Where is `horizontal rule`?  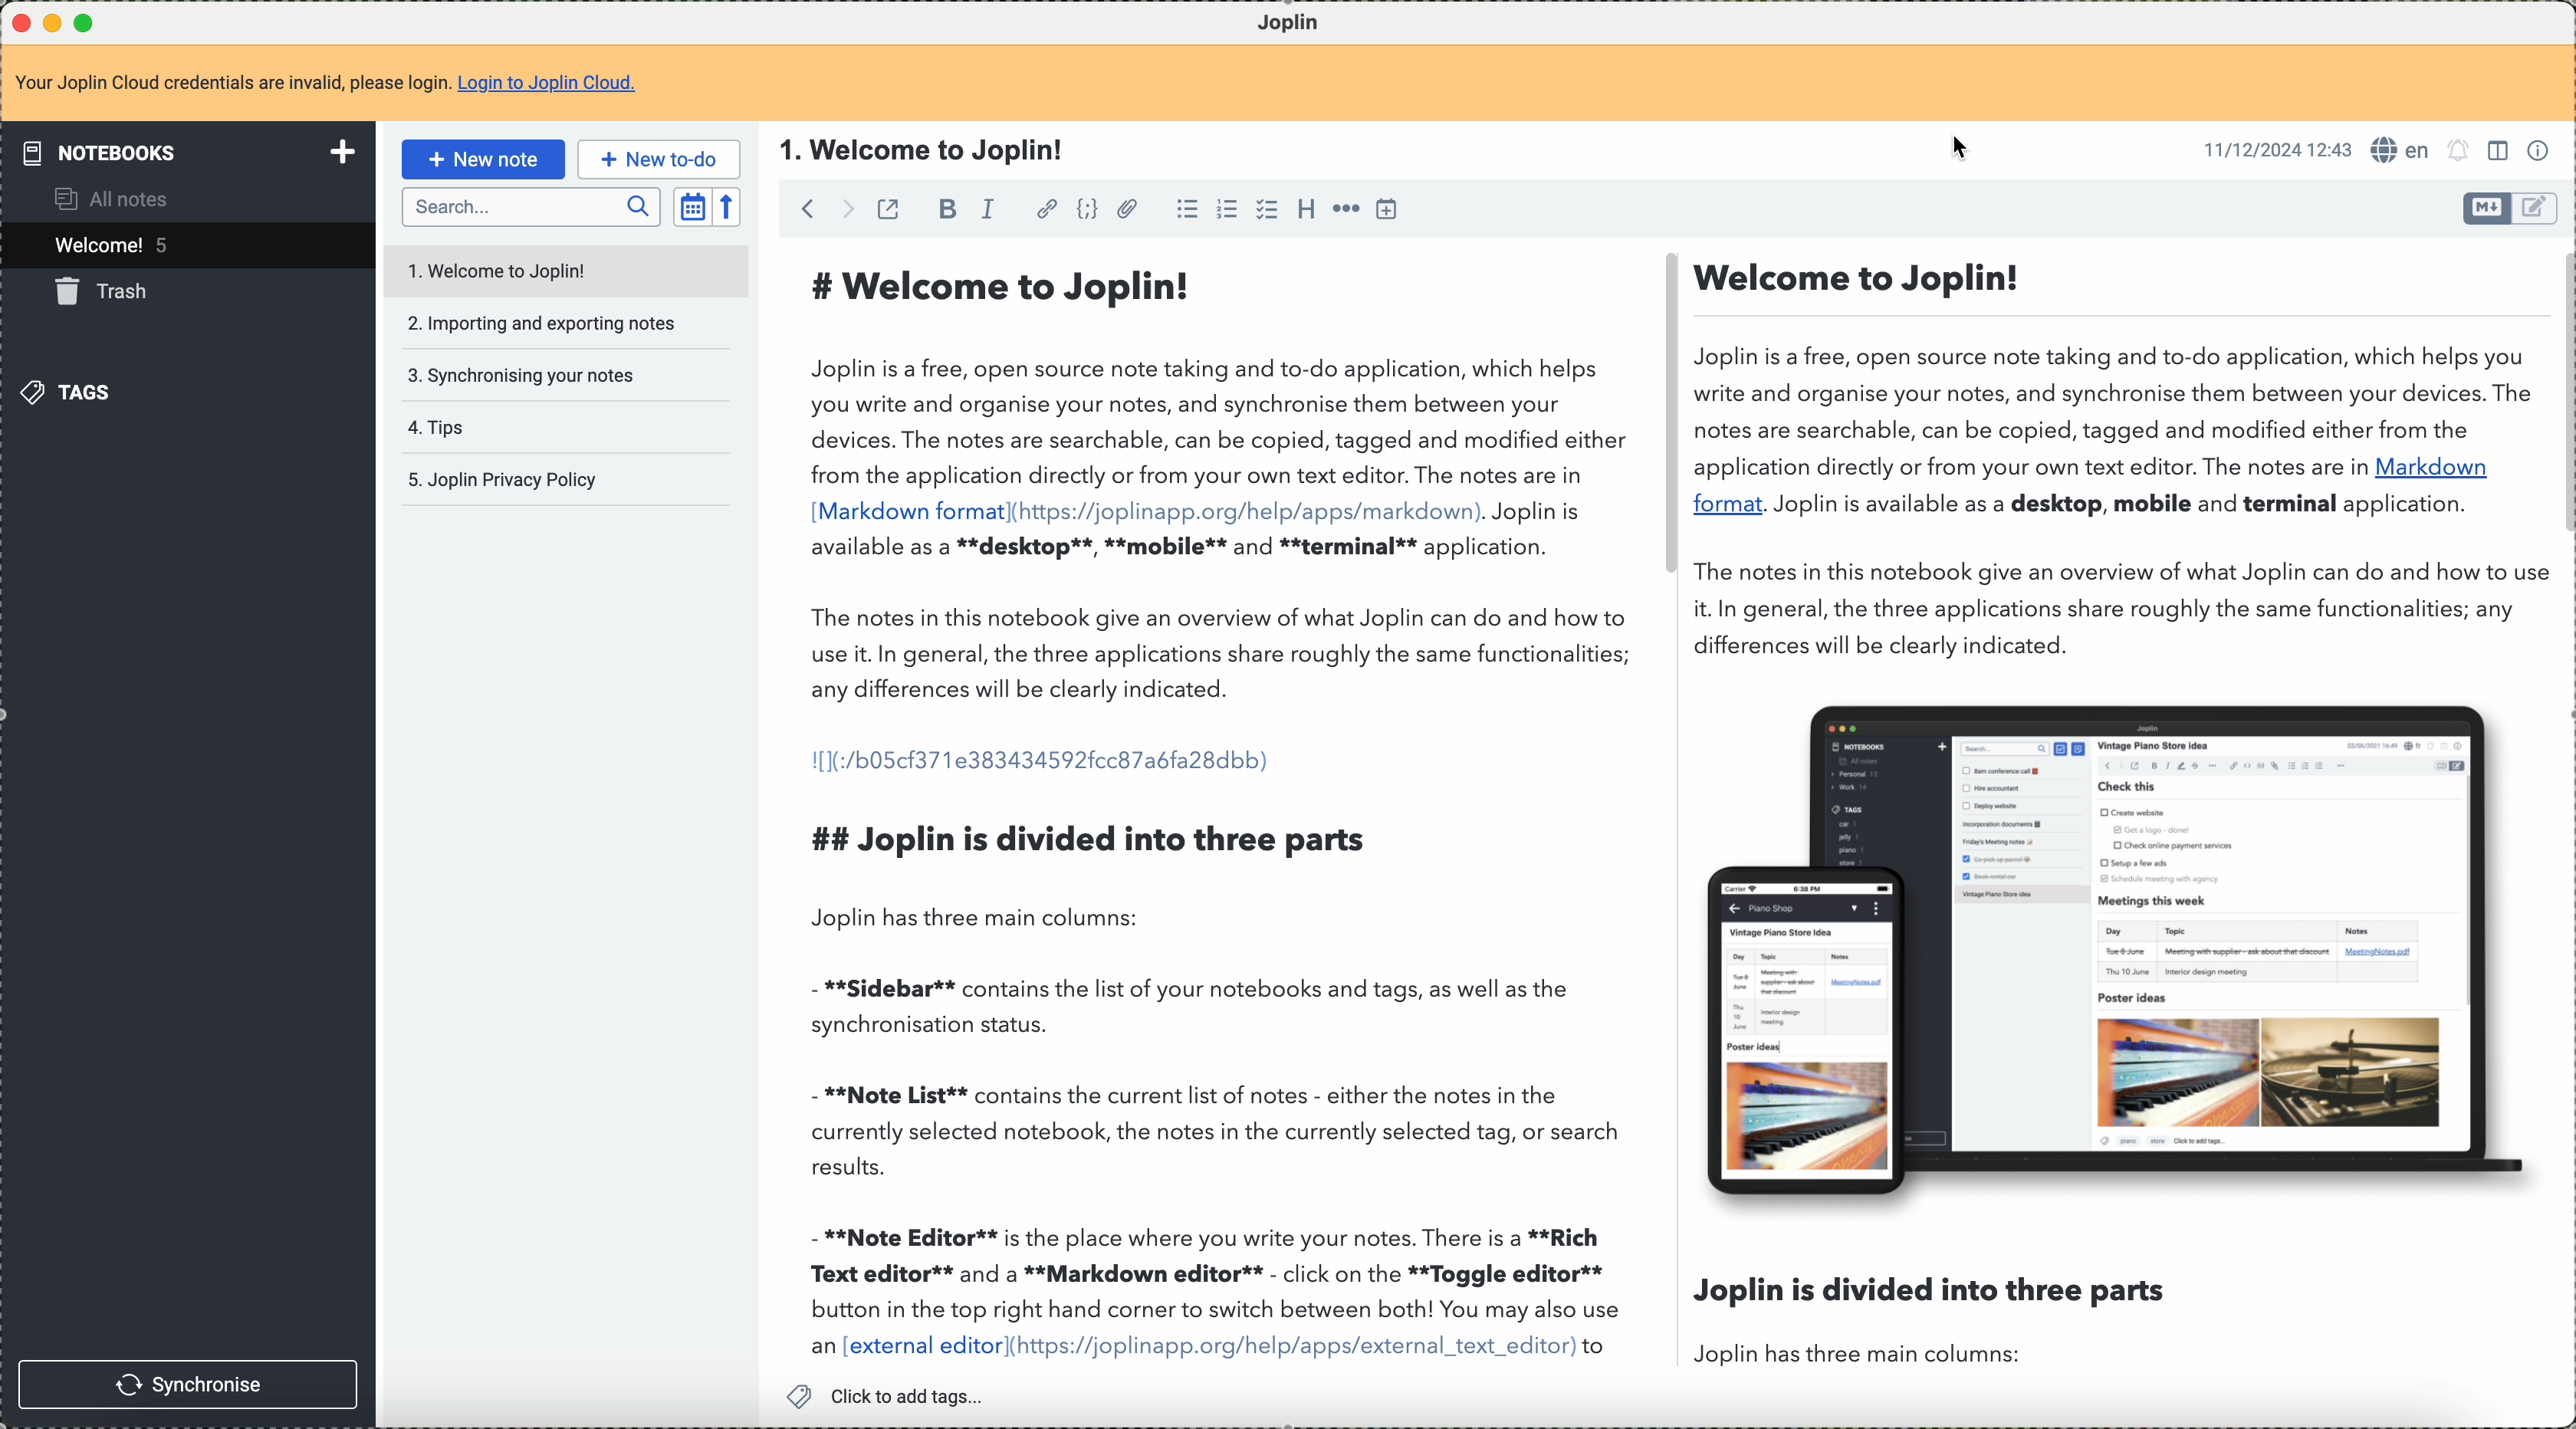
horizontal rule is located at coordinates (1349, 209).